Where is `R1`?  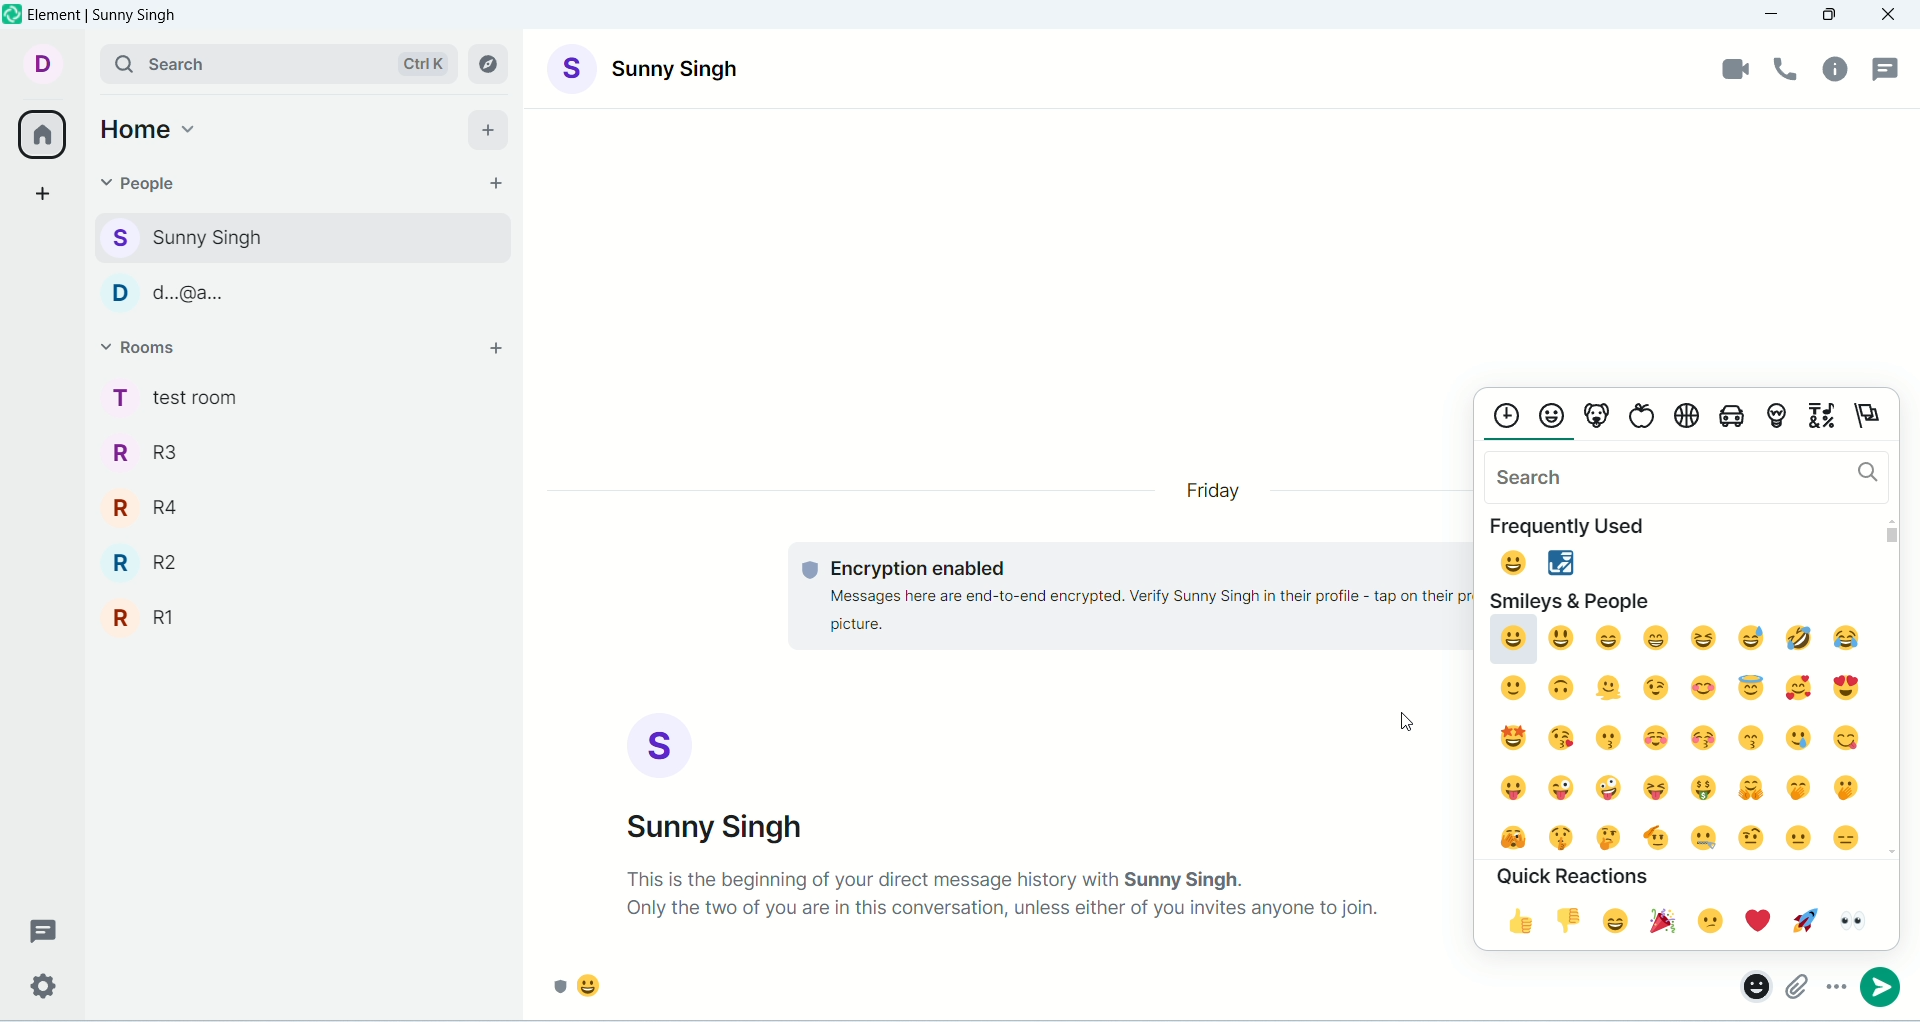
R1 is located at coordinates (304, 612).